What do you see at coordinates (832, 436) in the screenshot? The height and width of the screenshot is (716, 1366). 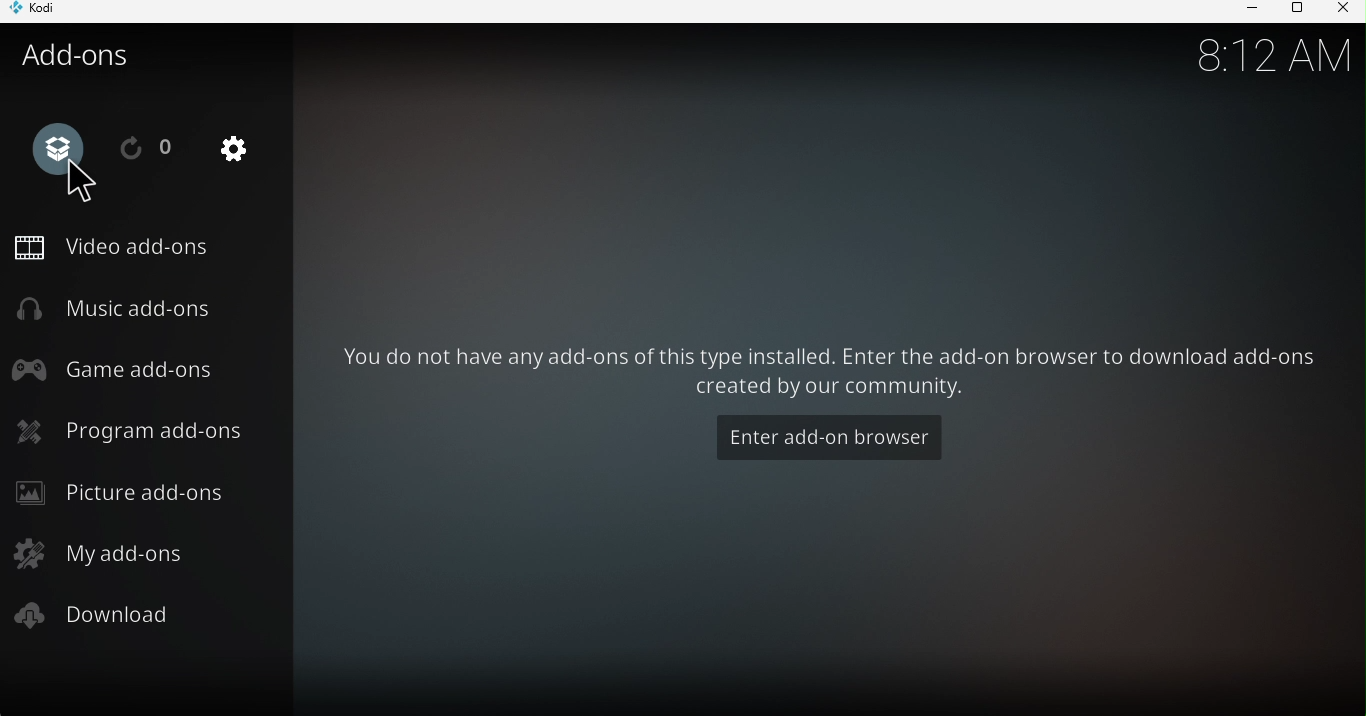 I see `Enter add-ons browser` at bounding box center [832, 436].